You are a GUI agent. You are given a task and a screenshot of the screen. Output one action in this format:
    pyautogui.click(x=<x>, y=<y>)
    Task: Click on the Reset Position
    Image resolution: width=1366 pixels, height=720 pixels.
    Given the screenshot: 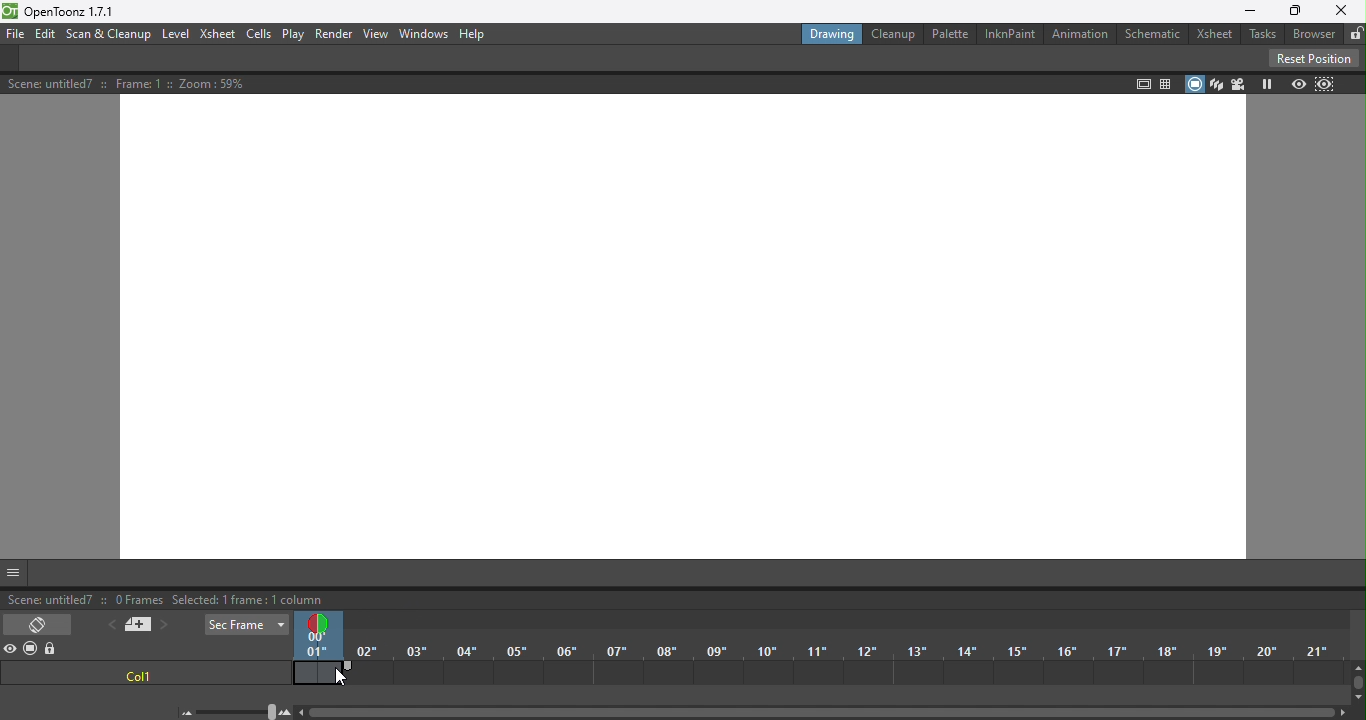 What is the action you would take?
    pyautogui.click(x=1313, y=58)
    